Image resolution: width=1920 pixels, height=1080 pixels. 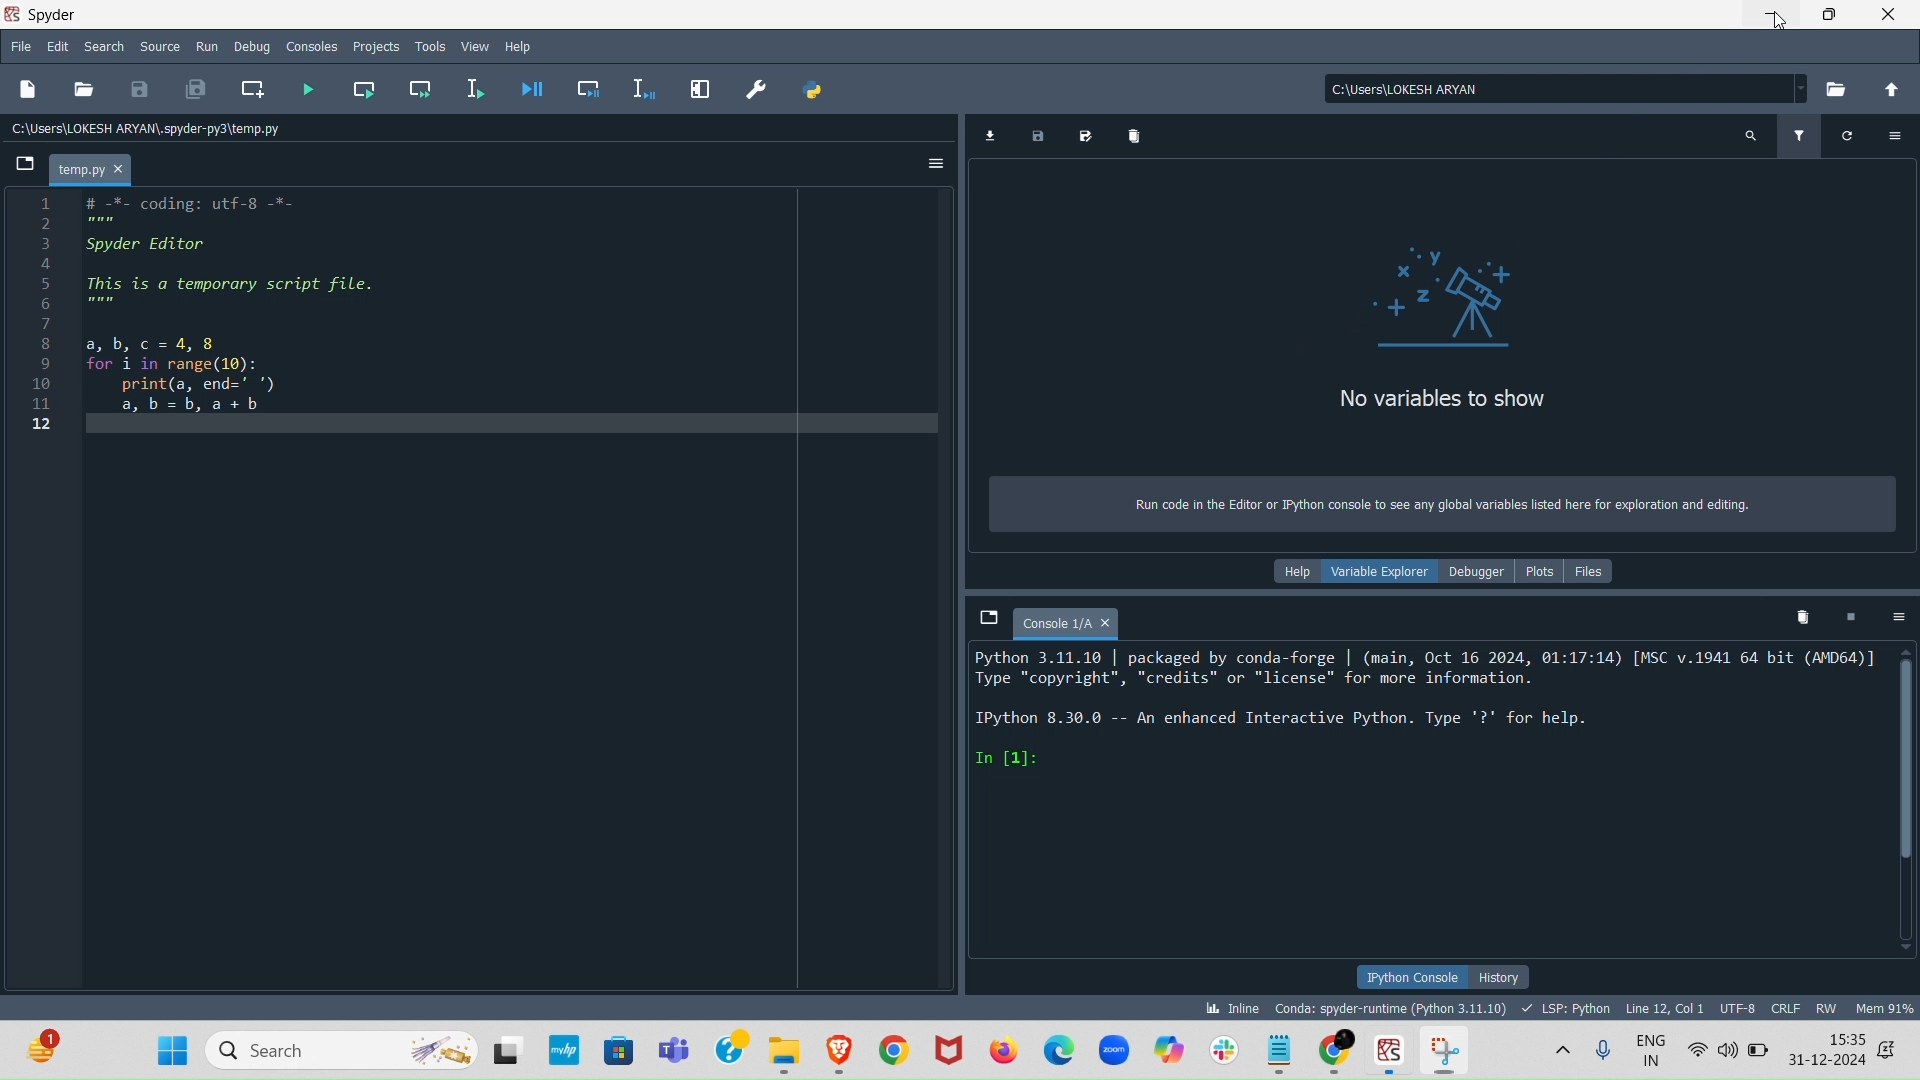 What do you see at coordinates (196, 88) in the screenshot?
I see `Save all files (Ctrl + Alt + S)` at bounding box center [196, 88].